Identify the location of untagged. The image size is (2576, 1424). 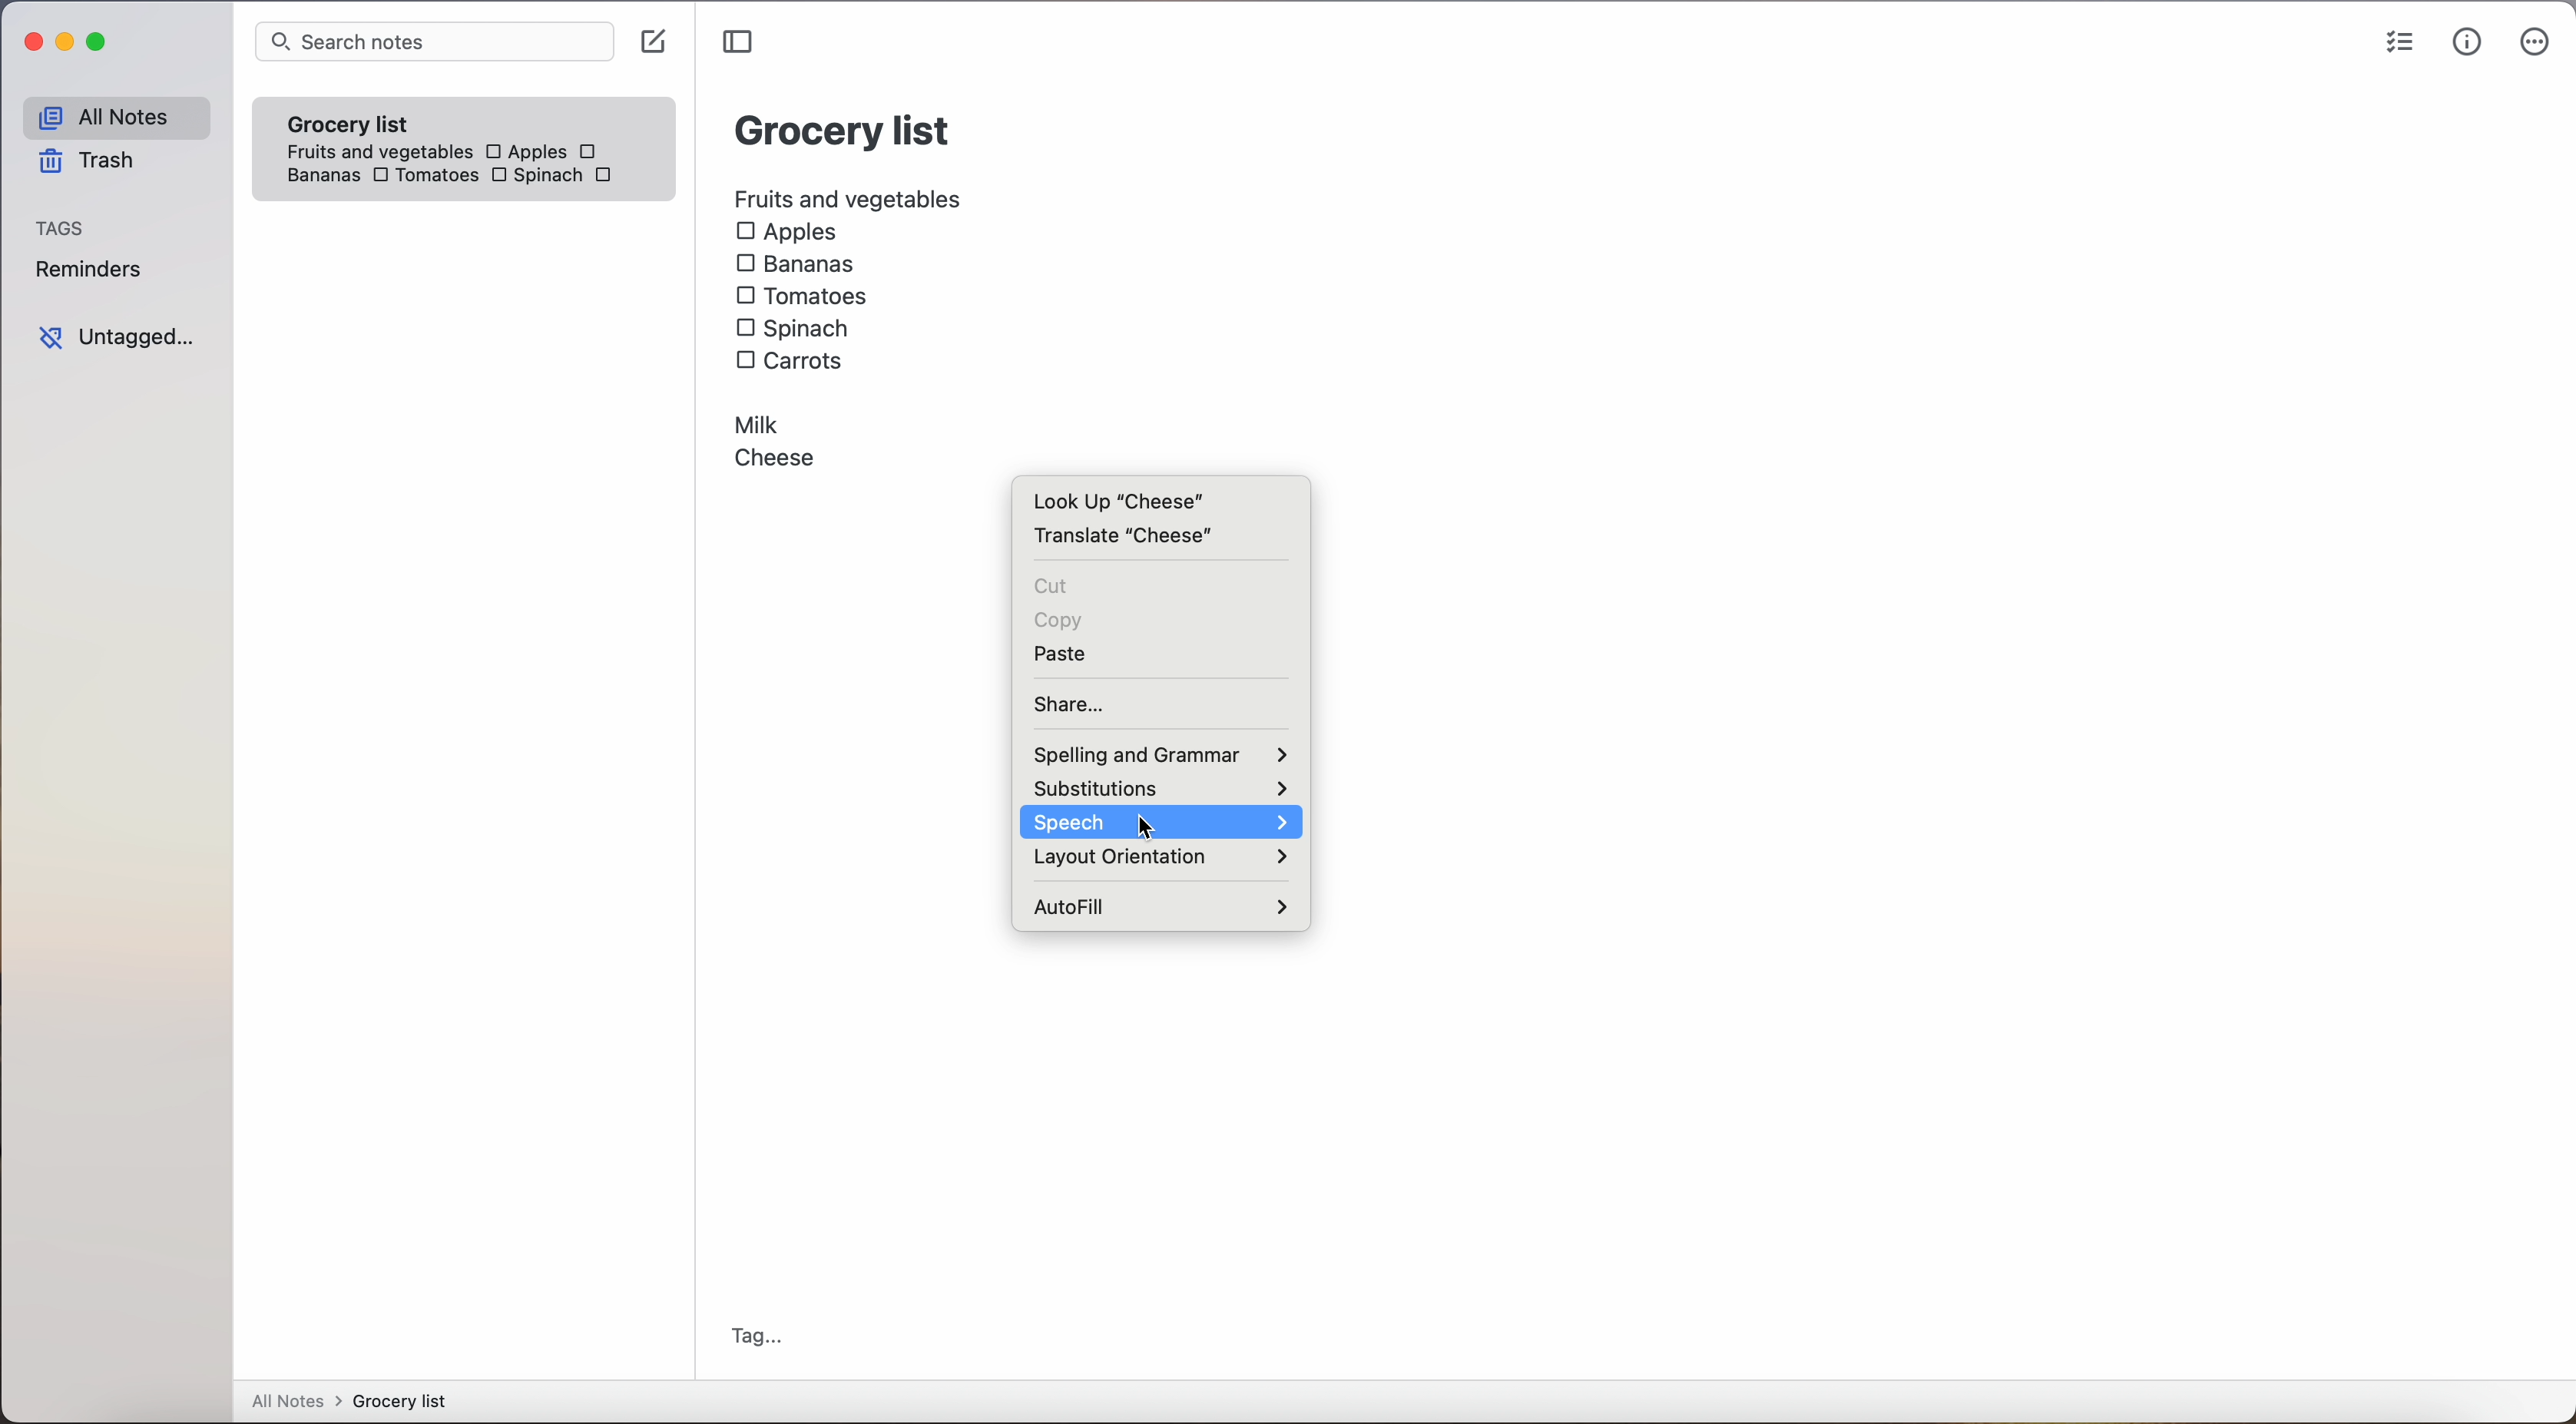
(116, 337).